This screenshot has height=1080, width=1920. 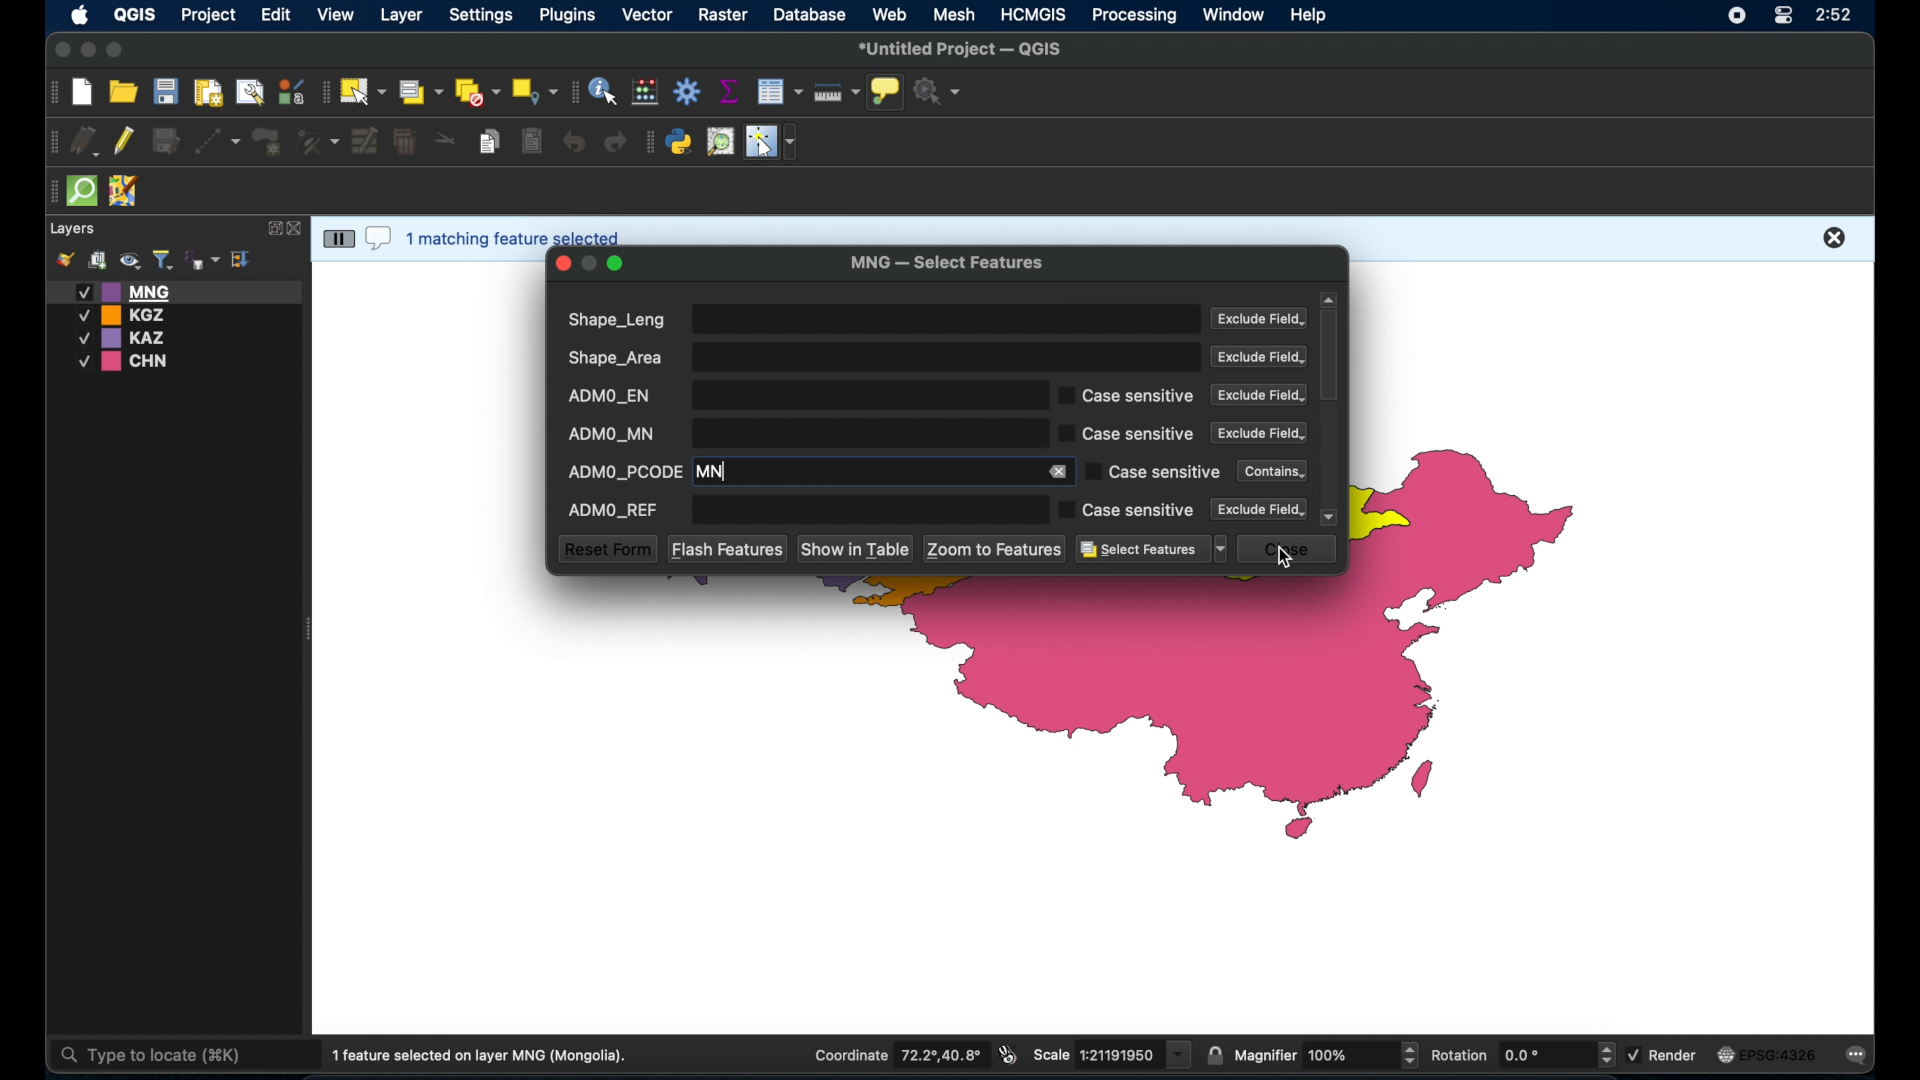 What do you see at coordinates (242, 258) in the screenshot?
I see `collapse all` at bounding box center [242, 258].